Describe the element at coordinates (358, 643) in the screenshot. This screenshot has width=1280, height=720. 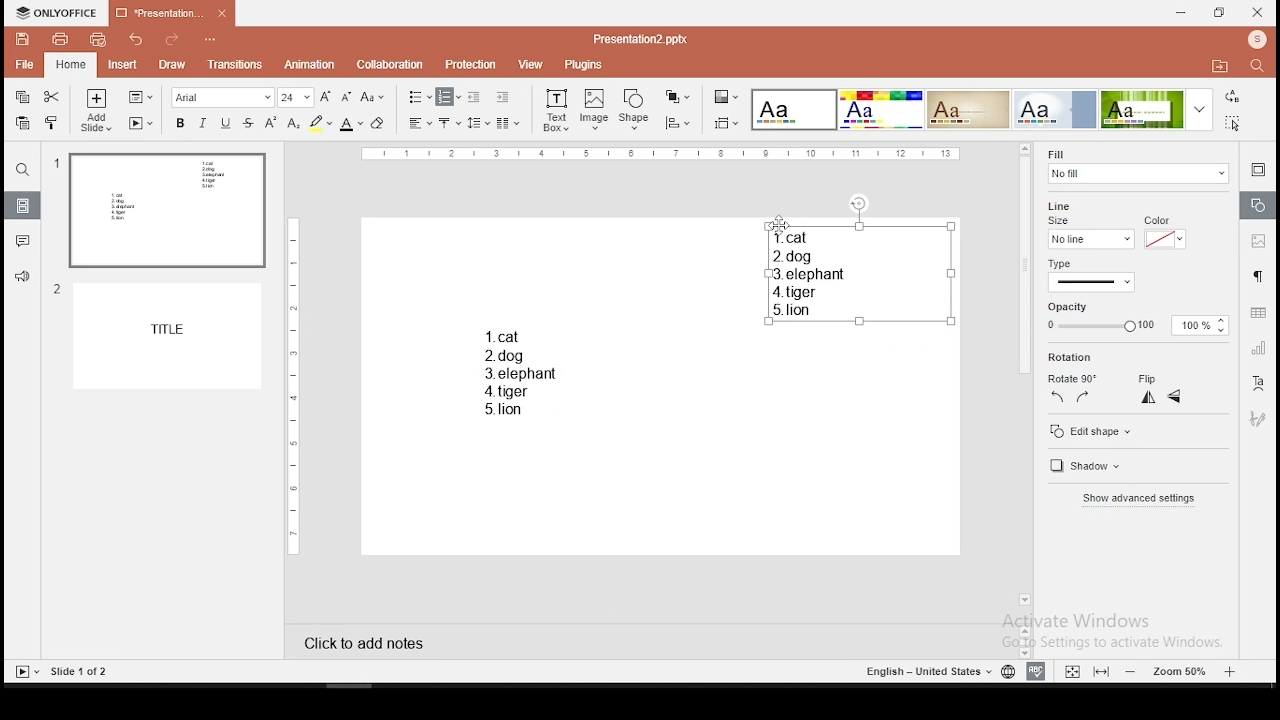
I see `click to add notes` at that location.